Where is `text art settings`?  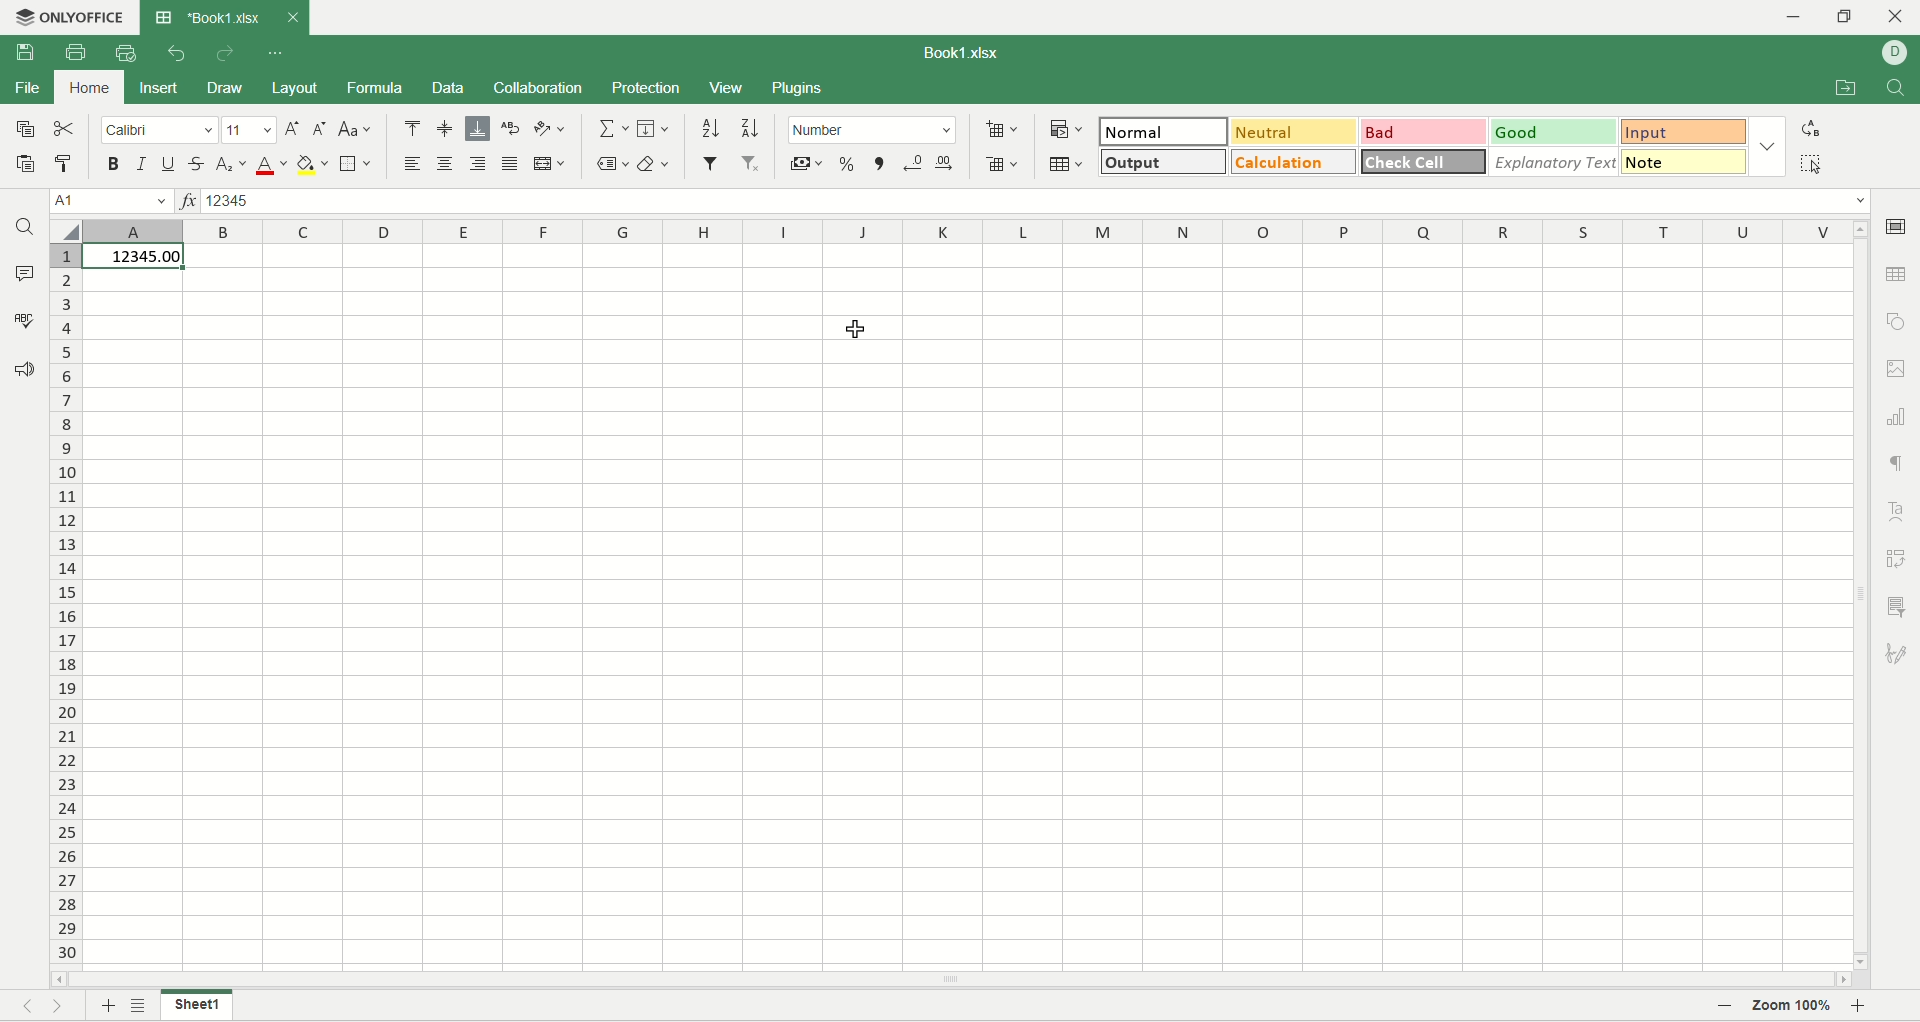 text art settings is located at coordinates (1898, 511).